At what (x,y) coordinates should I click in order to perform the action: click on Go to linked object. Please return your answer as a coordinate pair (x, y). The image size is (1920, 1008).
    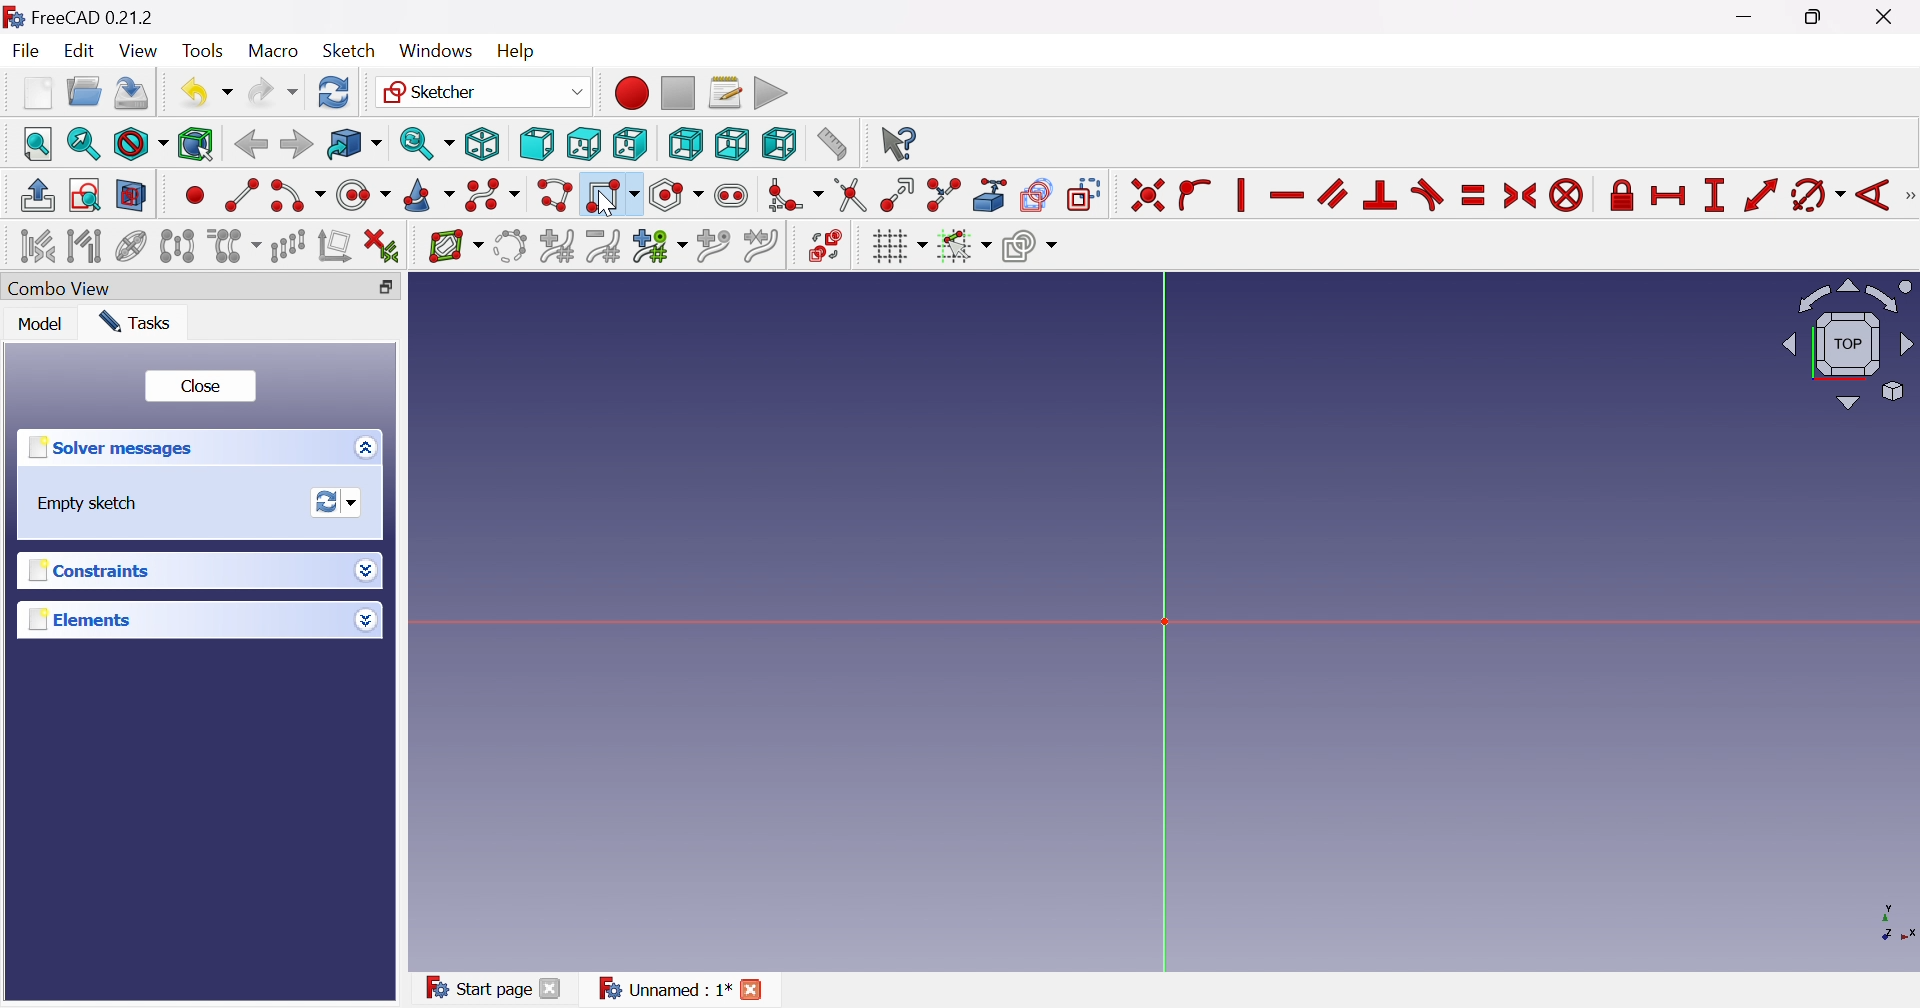
    Looking at the image, I should click on (353, 143).